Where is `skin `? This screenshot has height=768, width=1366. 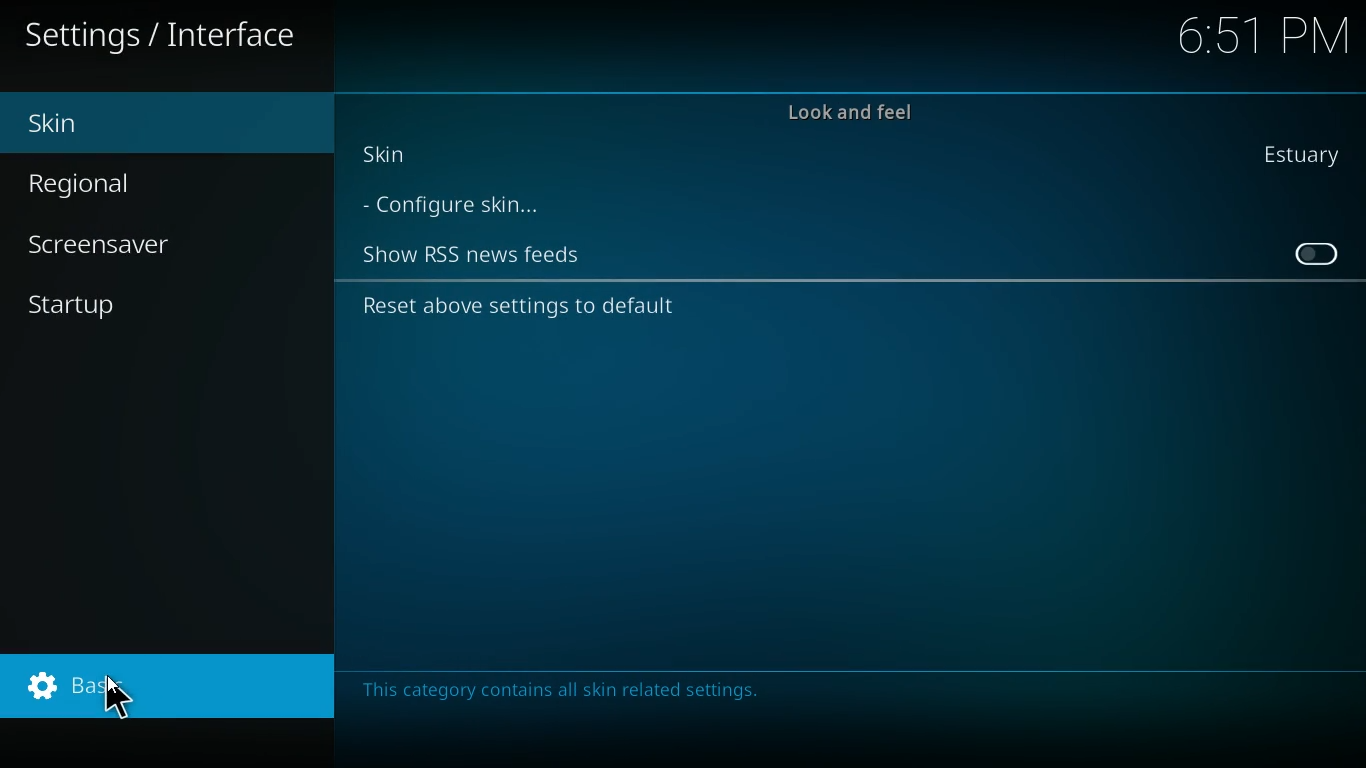 skin  is located at coordinates (388, 153).